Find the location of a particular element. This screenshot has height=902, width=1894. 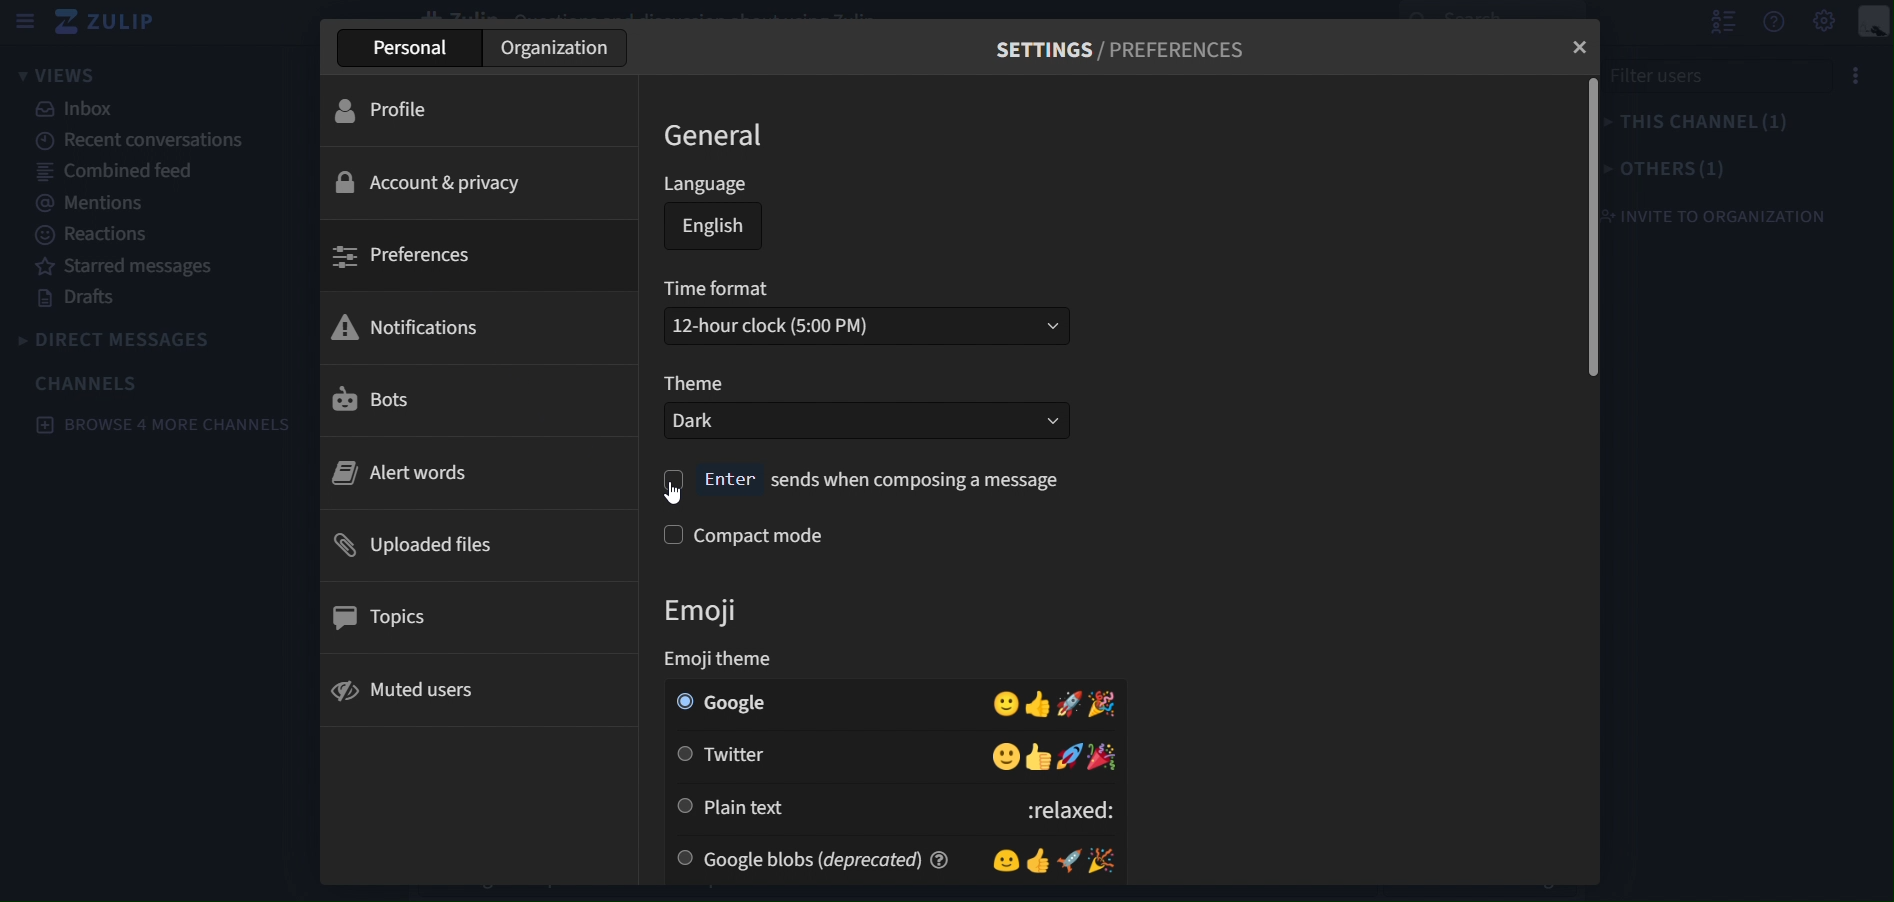

starred messages is located at coordinates (125, 267).